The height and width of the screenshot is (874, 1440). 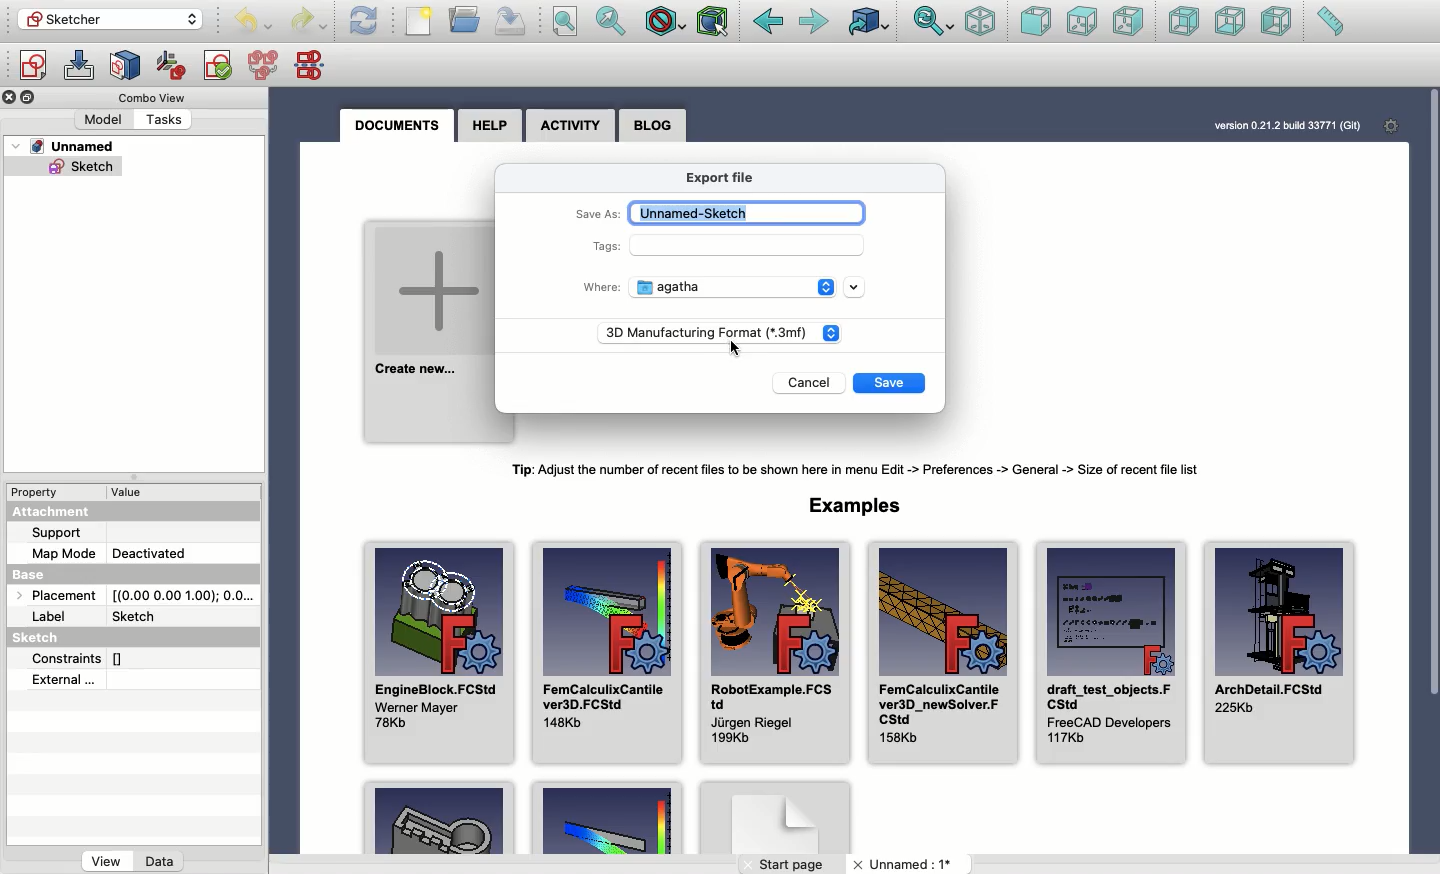 I want to click on Create new, so click(x=428, y=331).